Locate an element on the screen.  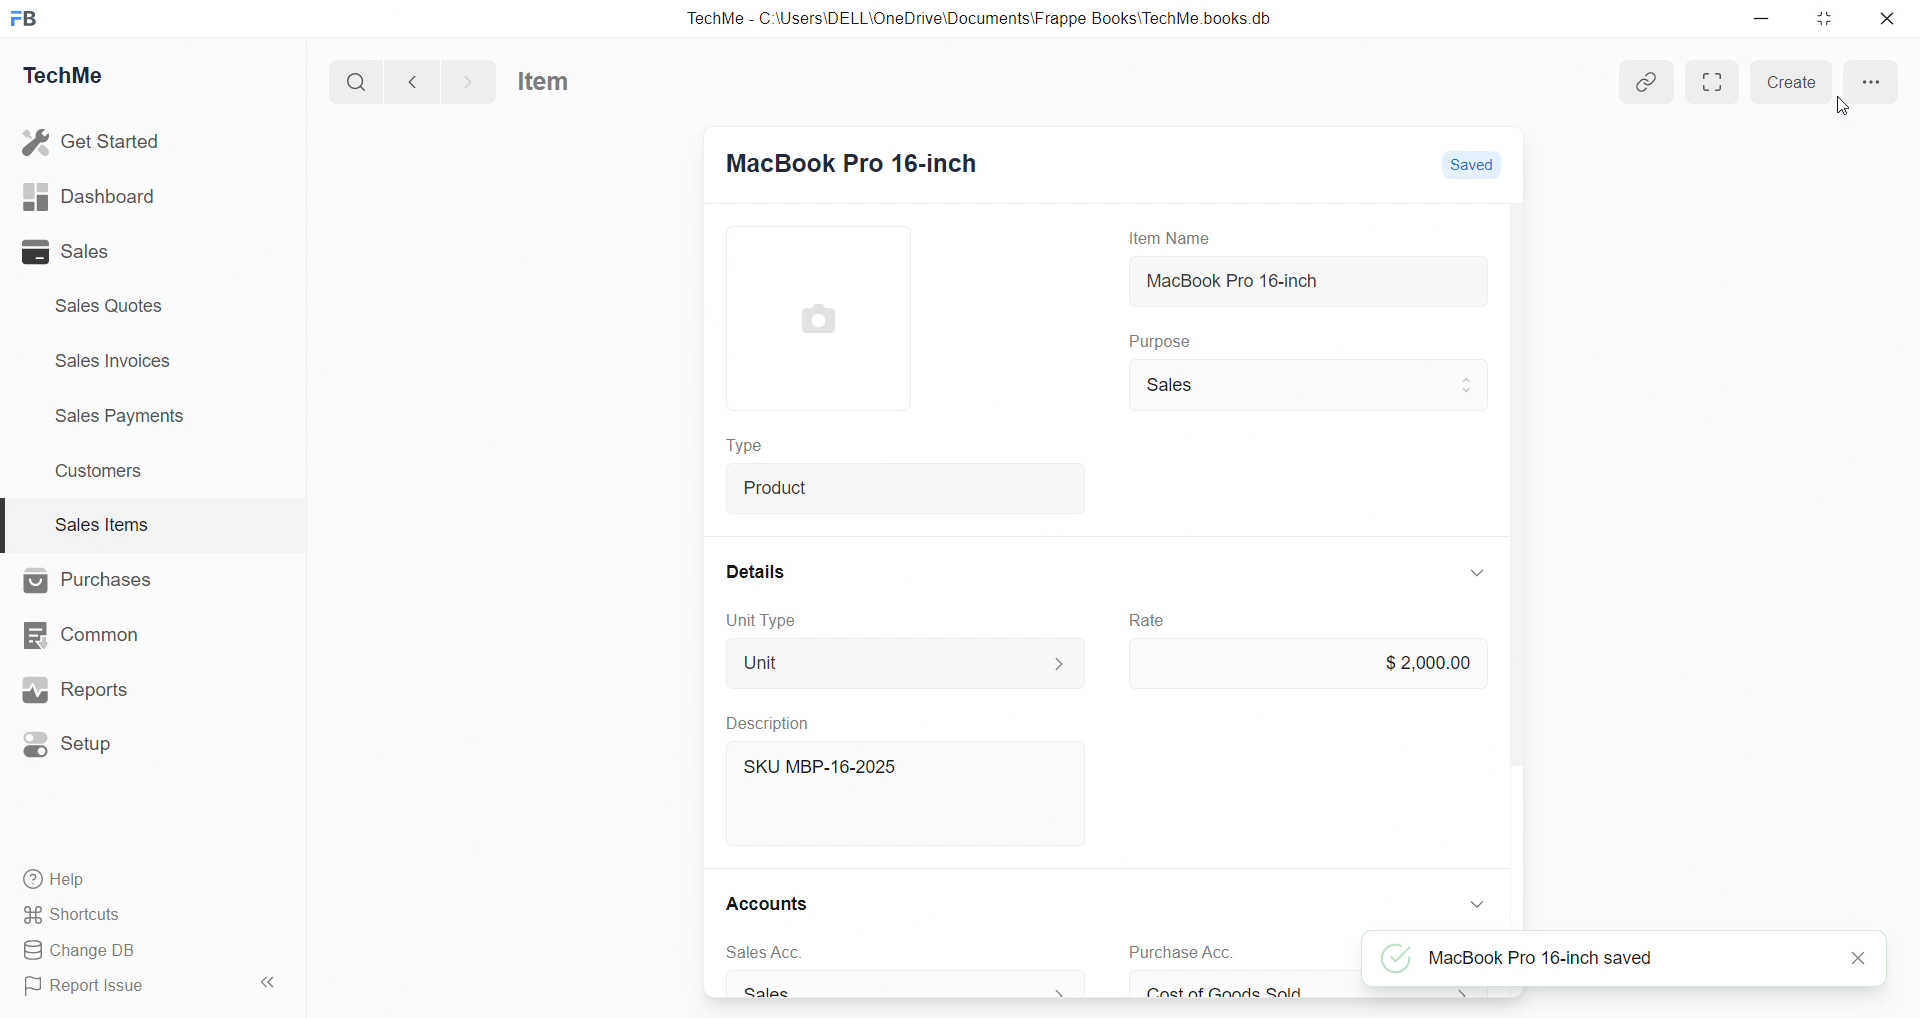
FB is located at coordinates (28, 18).